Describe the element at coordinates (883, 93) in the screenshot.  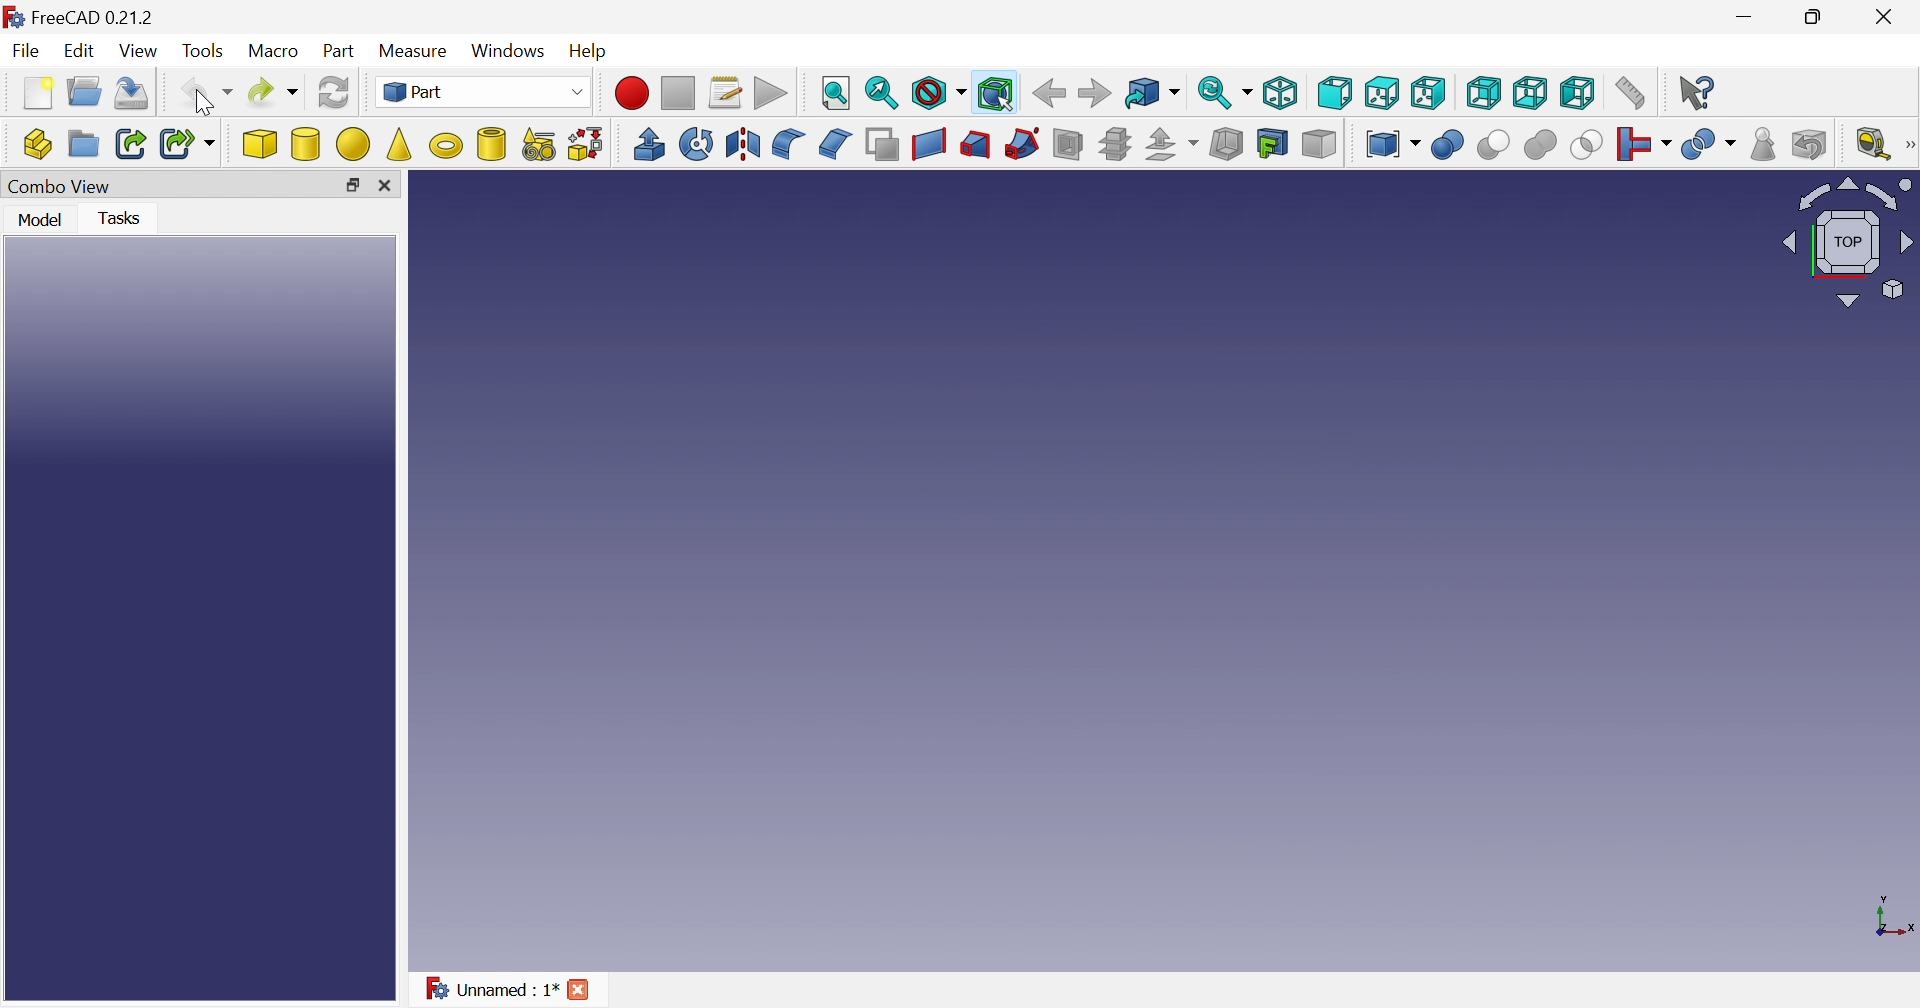
I see `Fit selection` at that location.